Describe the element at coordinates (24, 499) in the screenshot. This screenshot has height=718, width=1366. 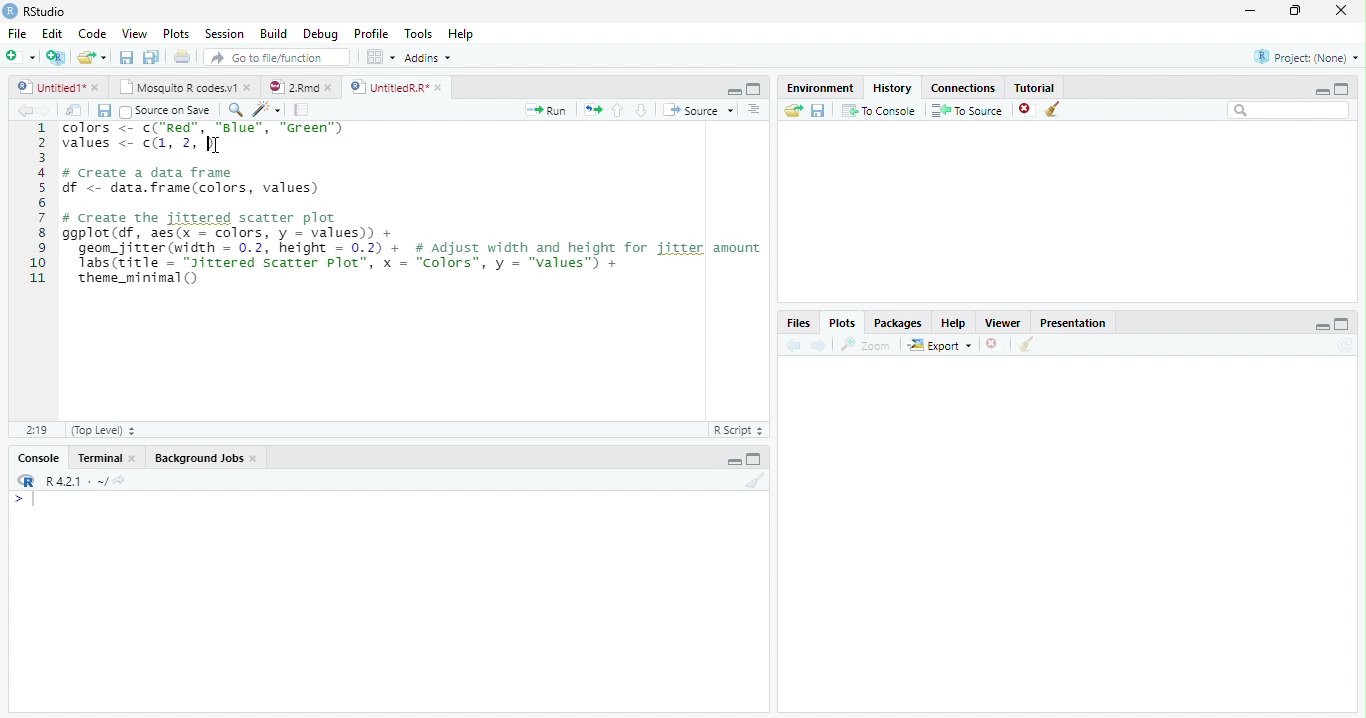
I see `New line` at that location.